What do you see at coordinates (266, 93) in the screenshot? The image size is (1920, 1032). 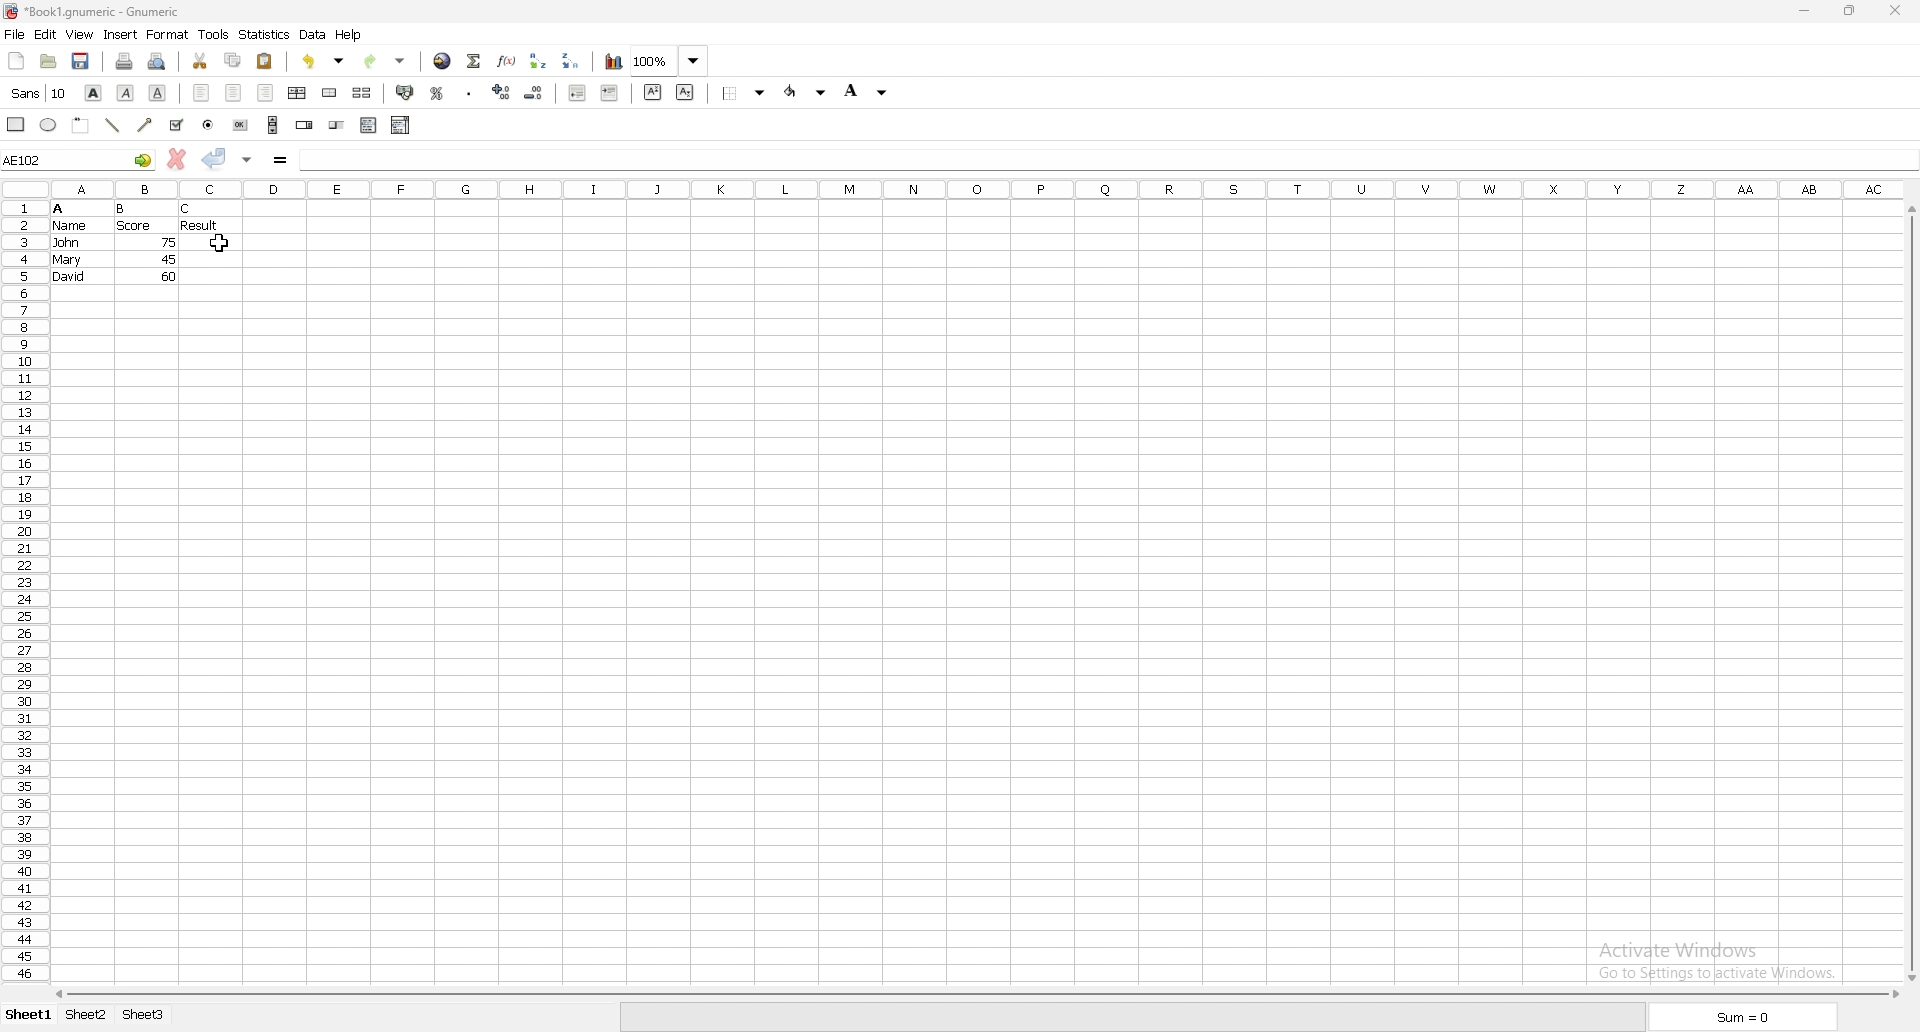 I see `align right` at bounding box center [266, 93].